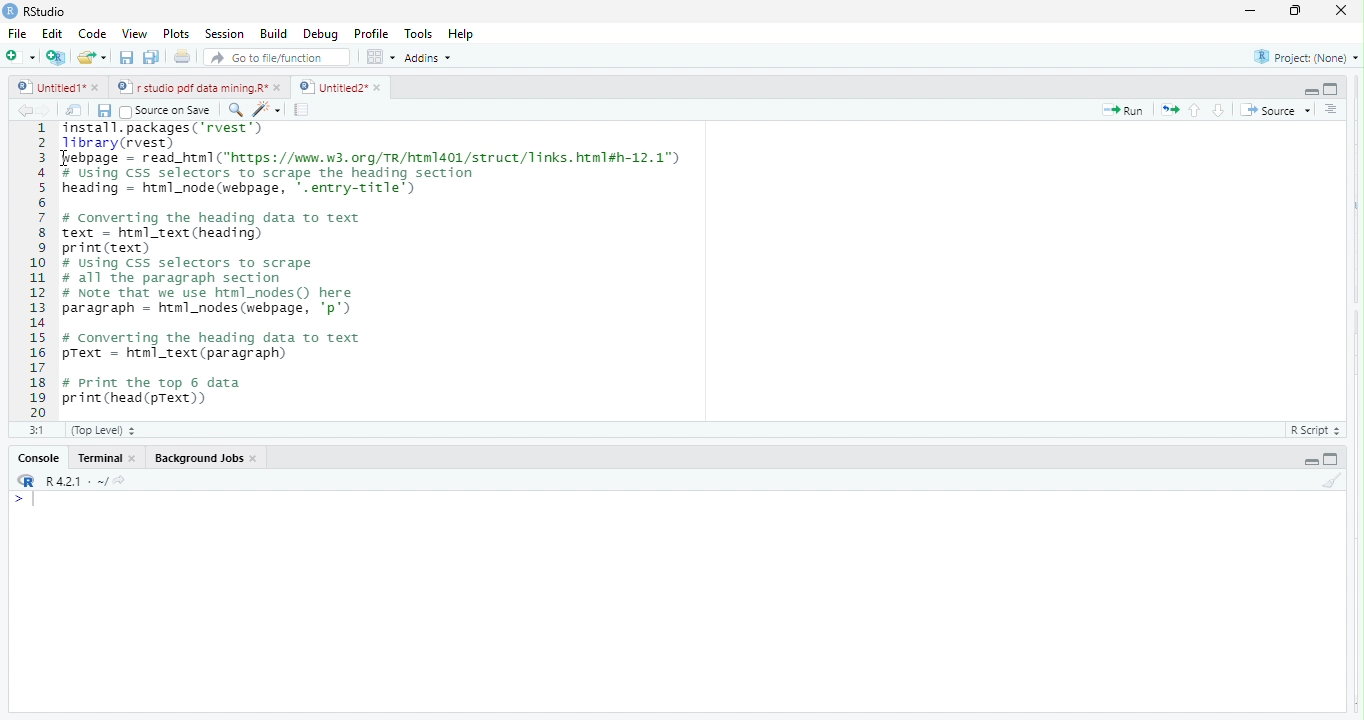  Describe the element at coordinates (25, 110) in the screenshot. I see `go back to the previous source location` at that location.